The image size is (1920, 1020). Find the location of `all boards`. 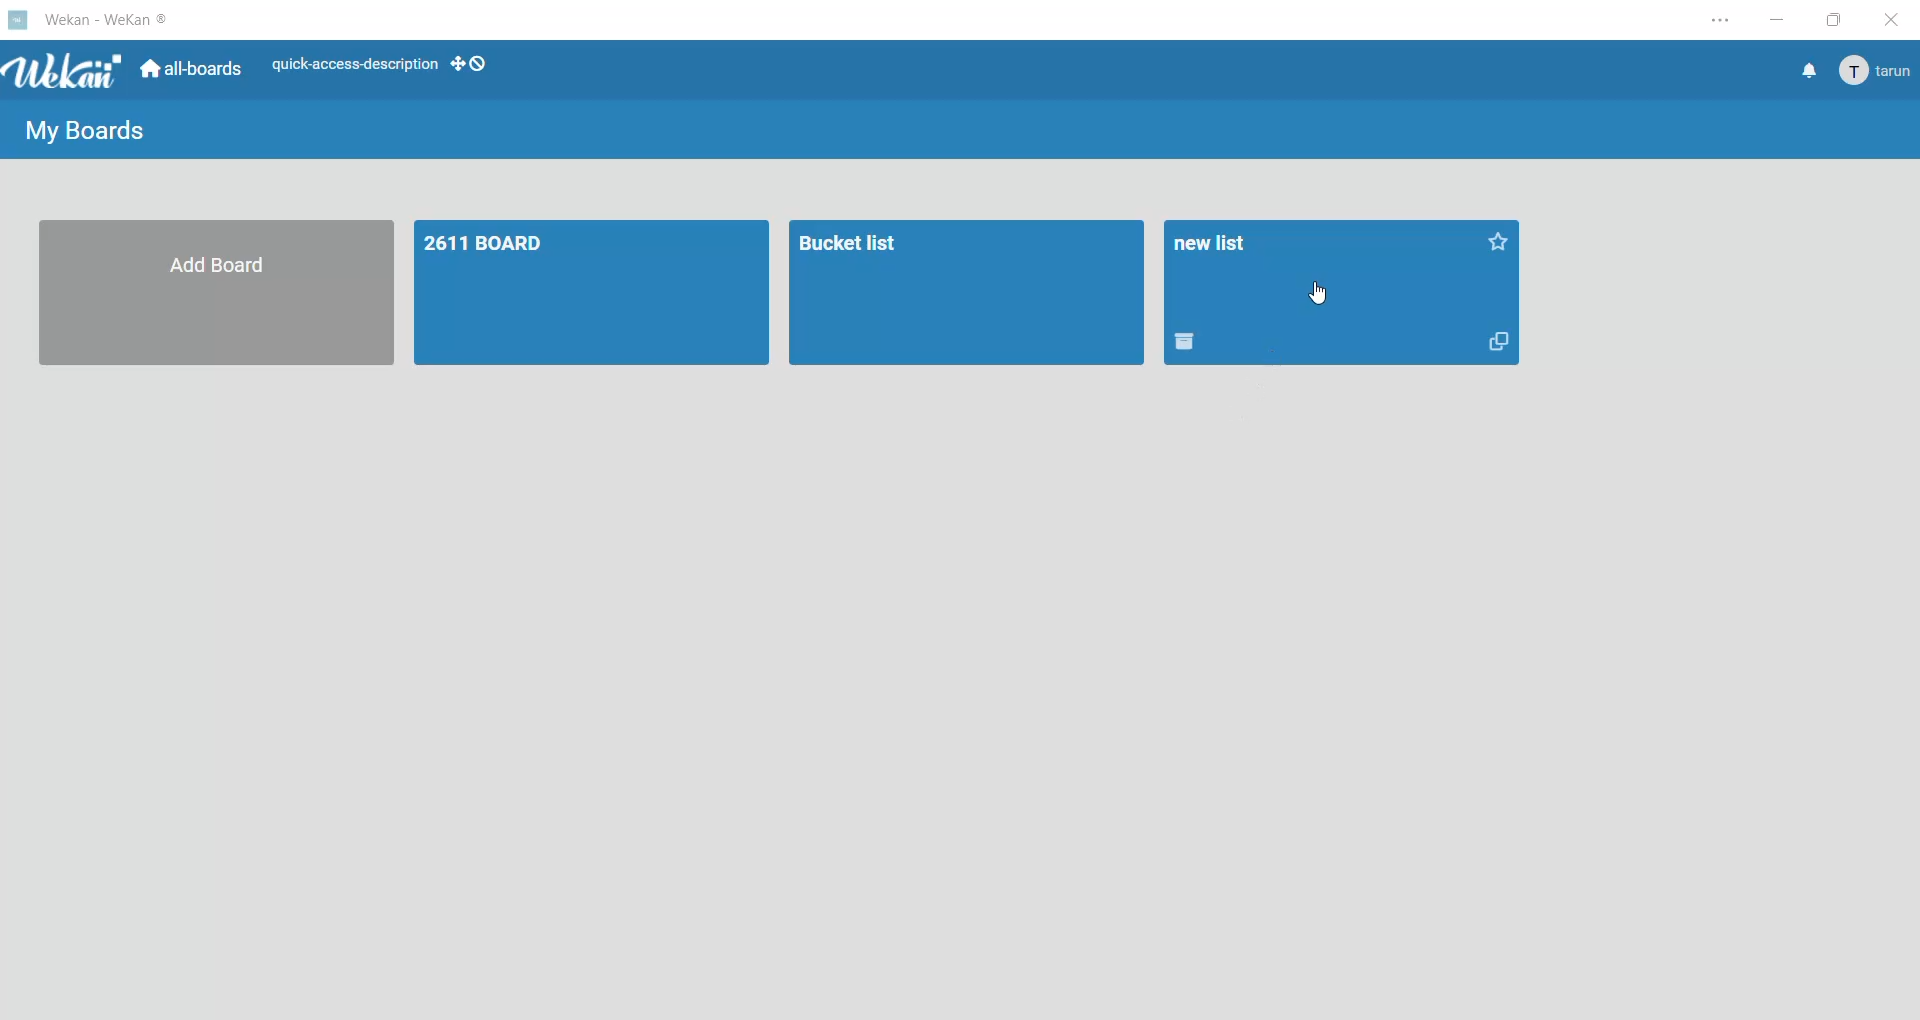

all boards is located at coordinates (193, 71).